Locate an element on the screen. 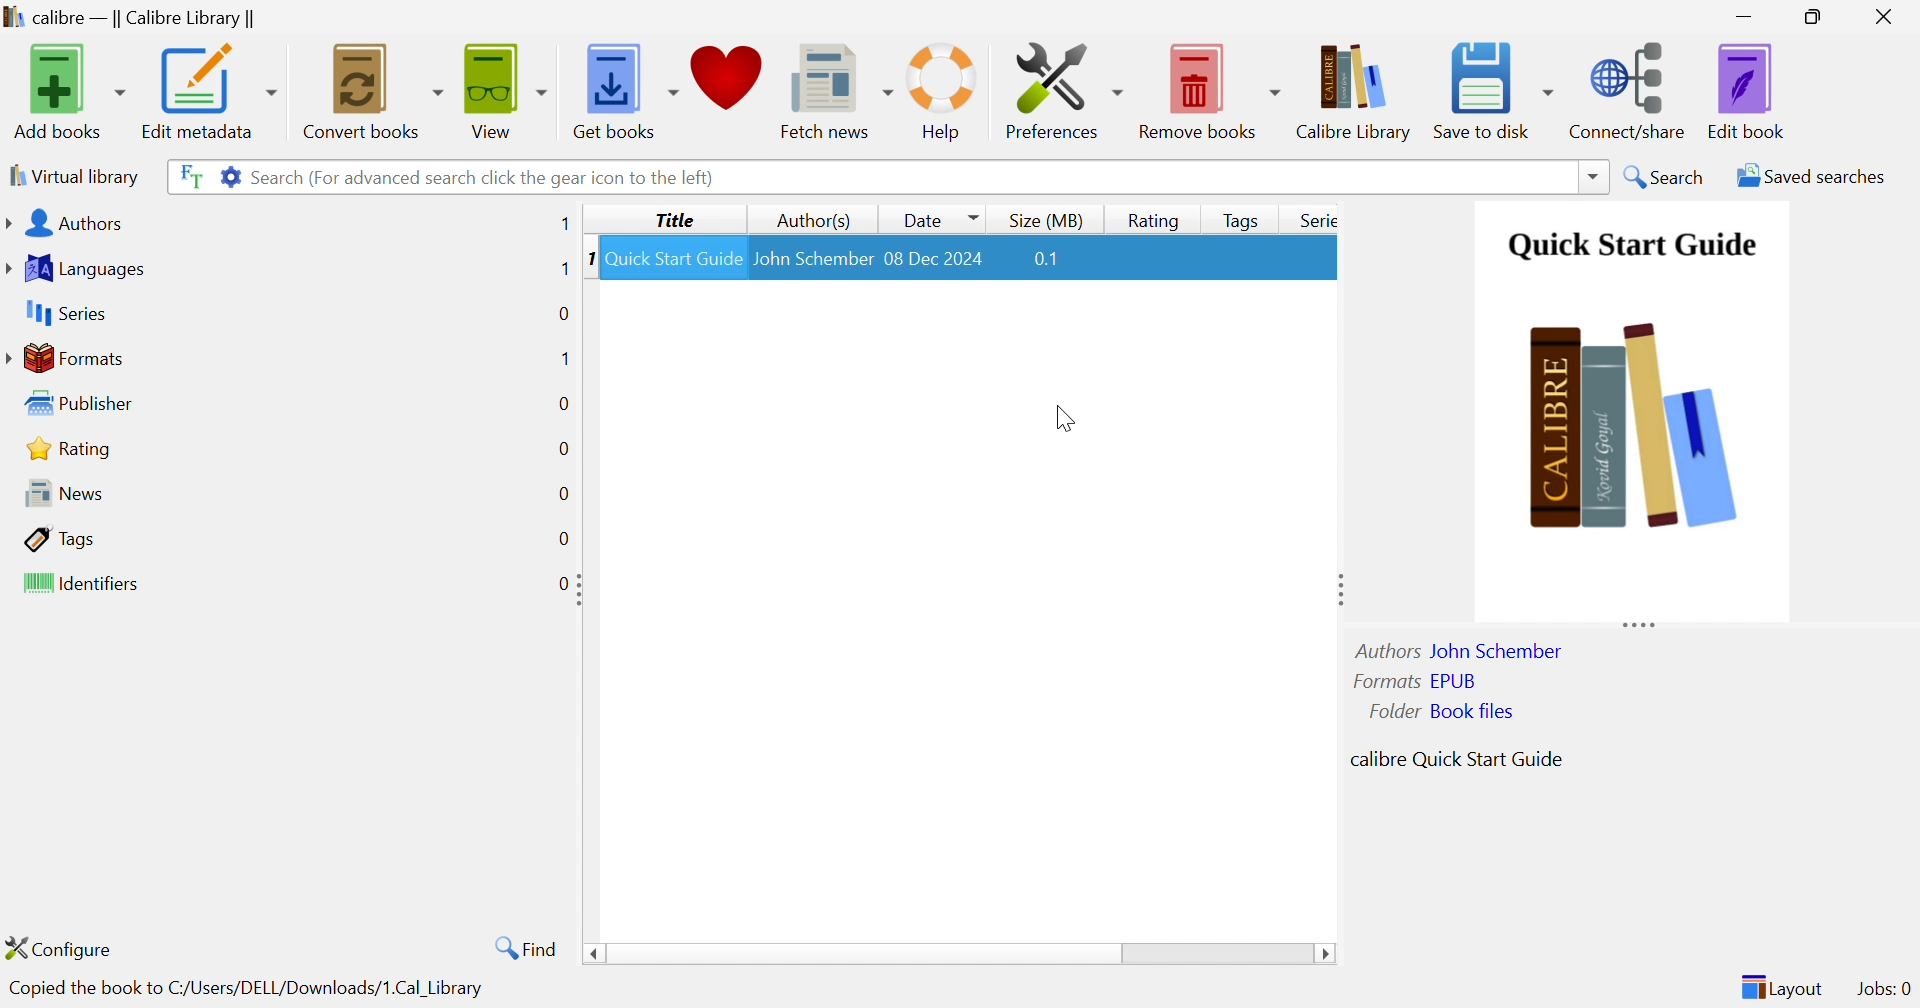  Save to disk is located at coordinates (1492, 90).